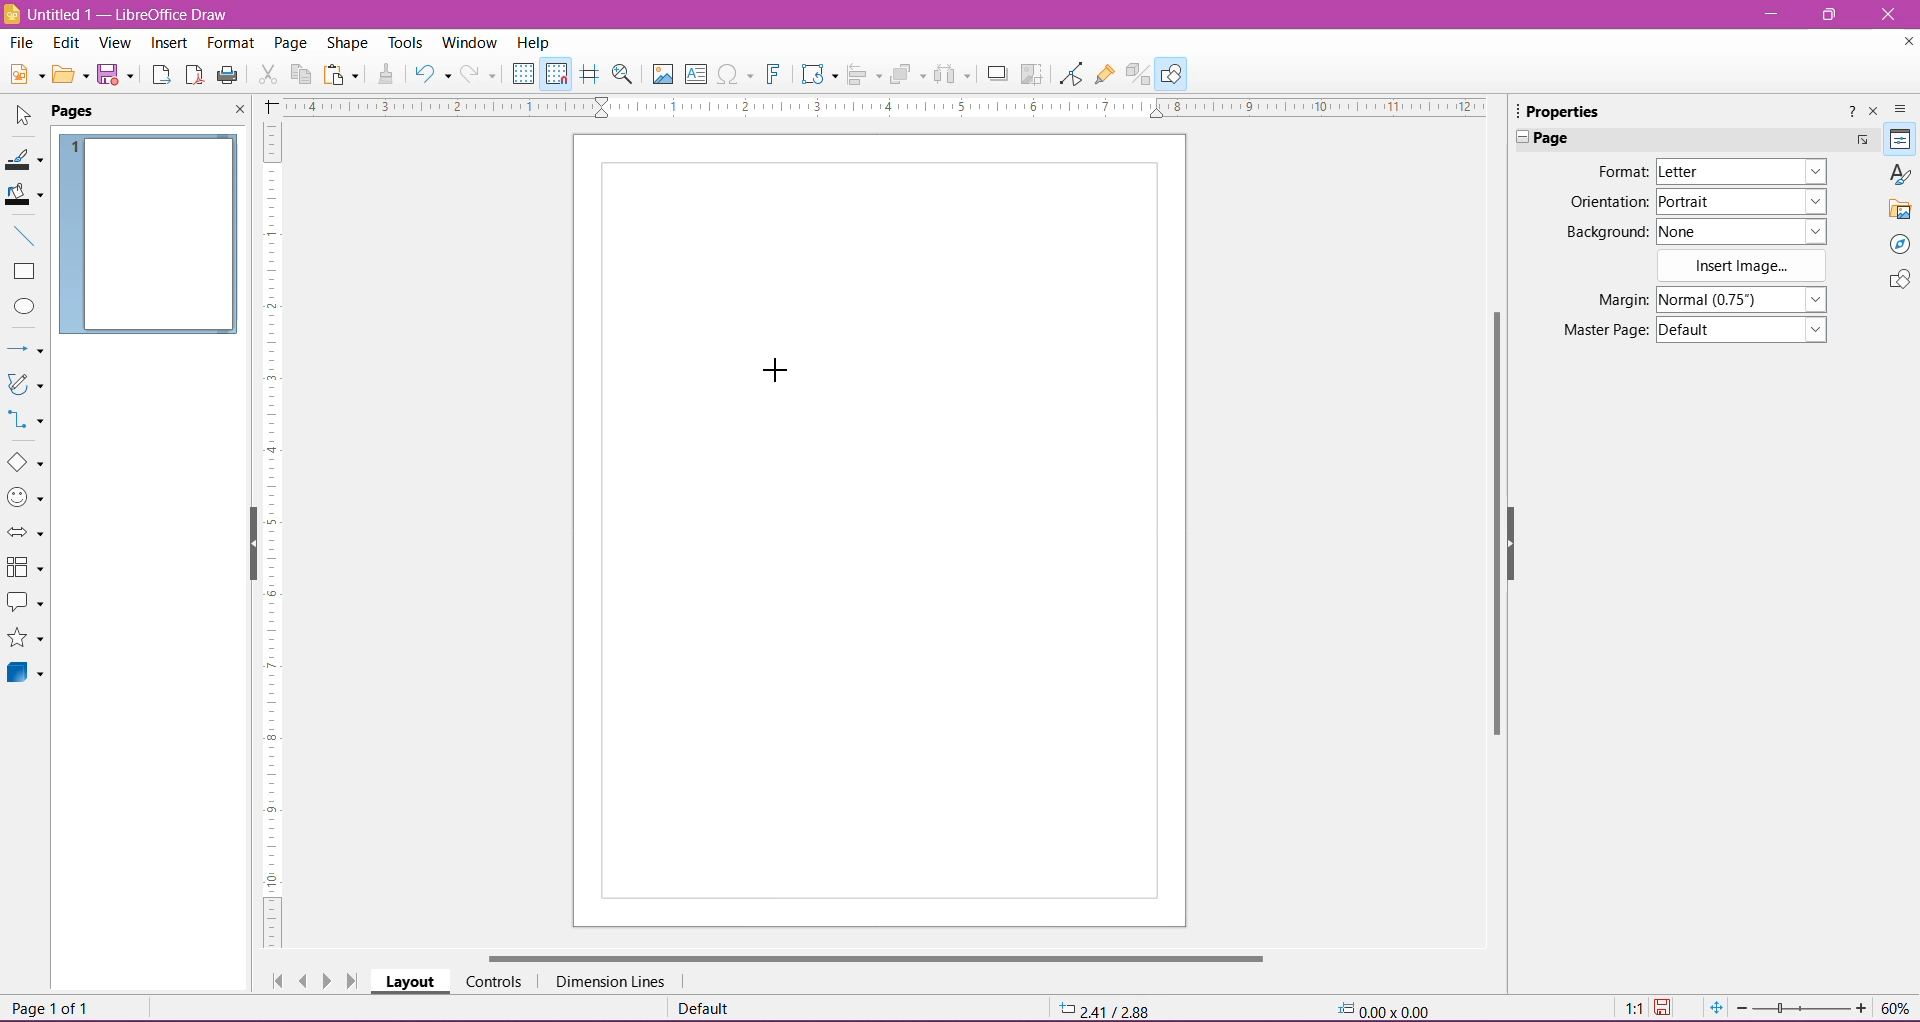 The height and width of the screenshot is (1022, 1920). Describe the element at coordinates (23, 235) in the screenshot. I see `Insert Line` at that location.